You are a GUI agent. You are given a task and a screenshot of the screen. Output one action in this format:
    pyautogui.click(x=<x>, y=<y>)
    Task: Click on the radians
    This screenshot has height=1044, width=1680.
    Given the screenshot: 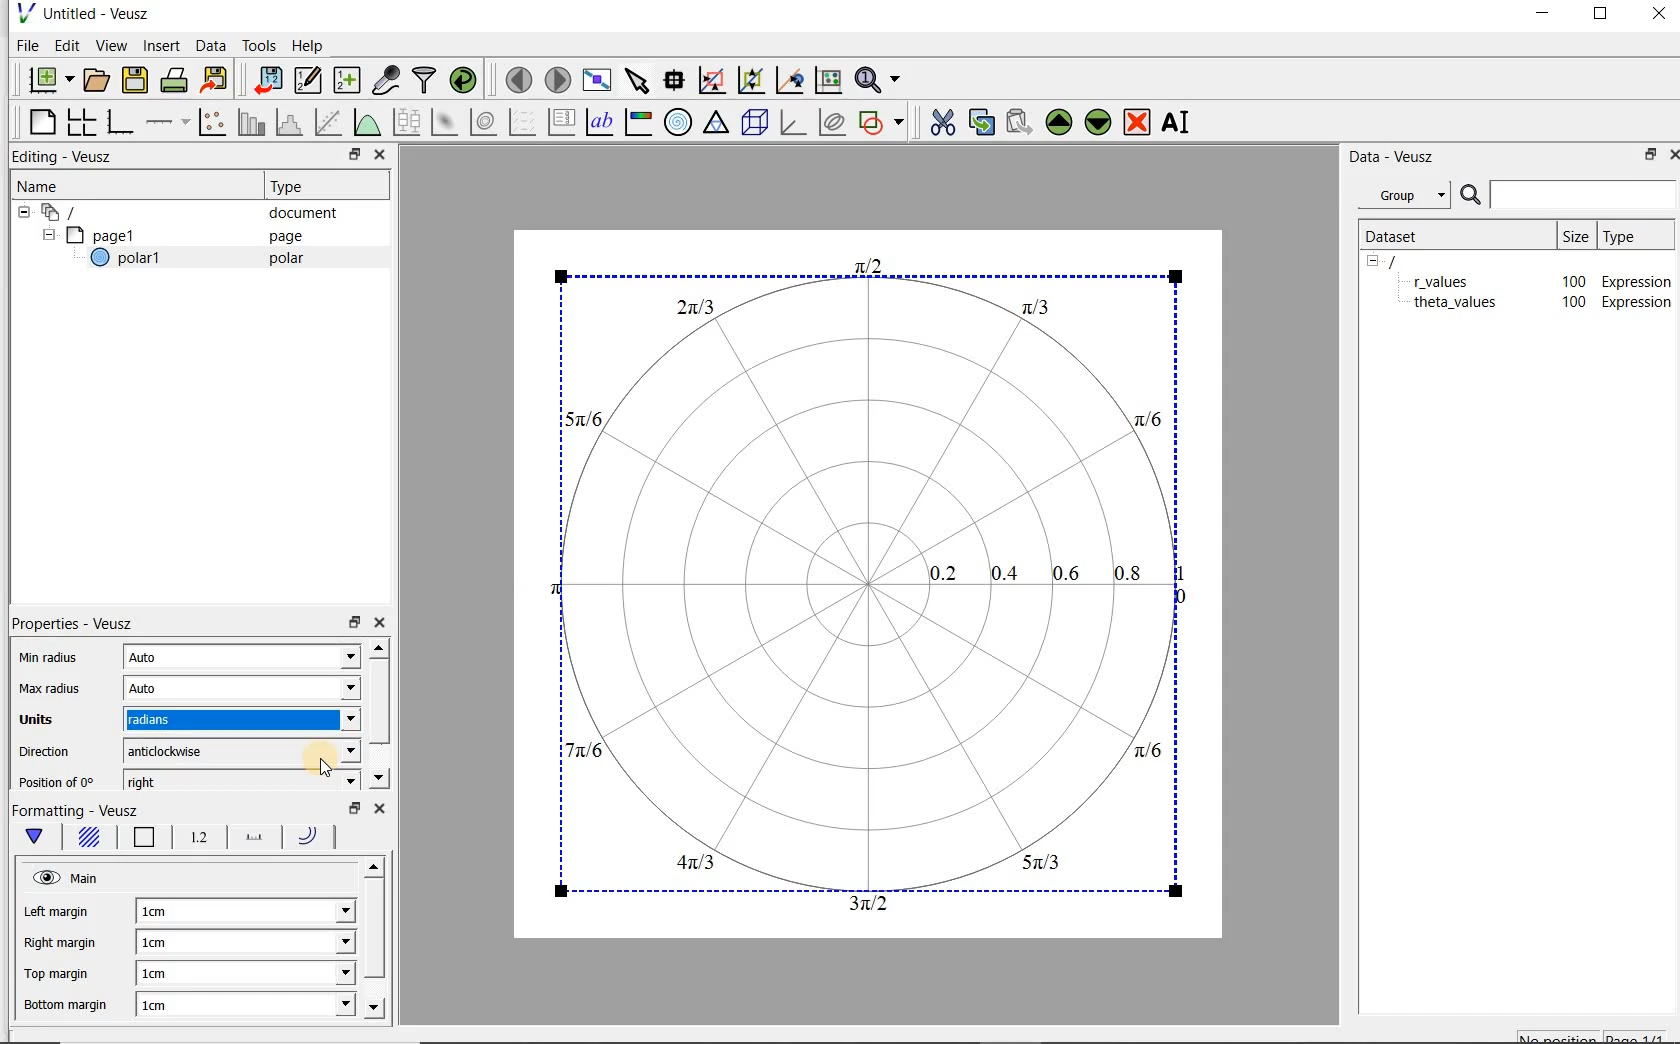 What is the action you would take?
    pyautogui.click(x=167, y=718)
    